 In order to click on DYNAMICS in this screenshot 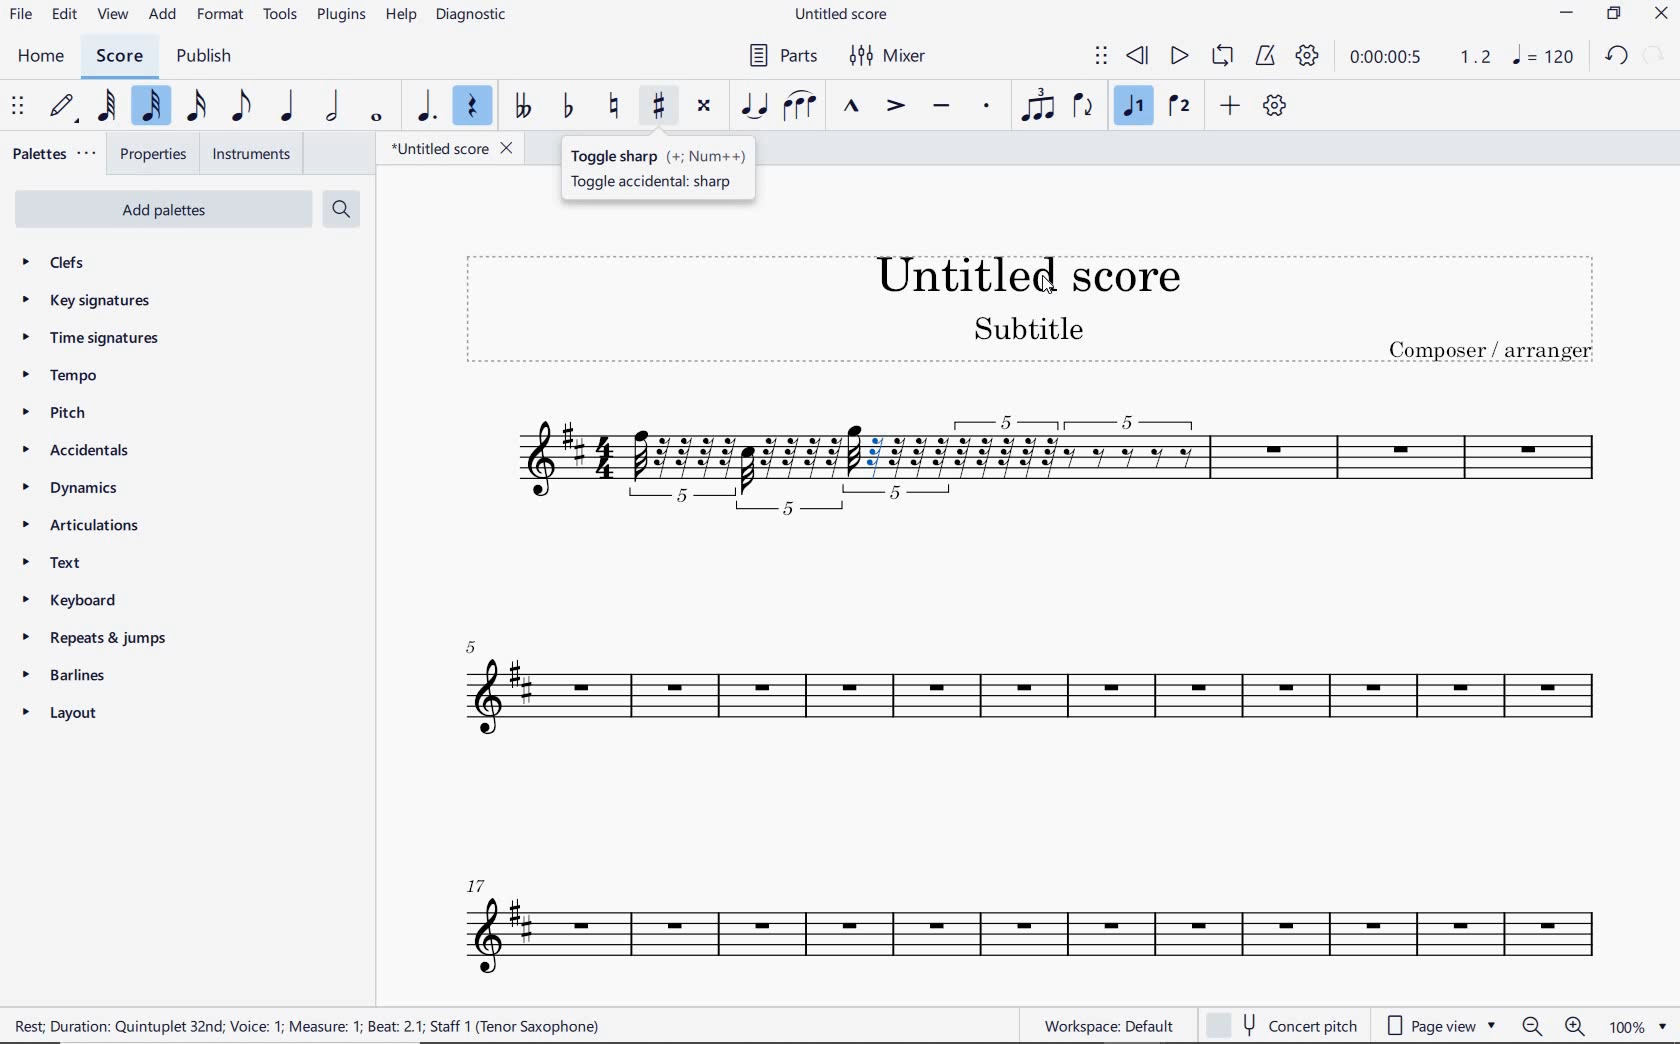, I will do `click(75, 493)`.